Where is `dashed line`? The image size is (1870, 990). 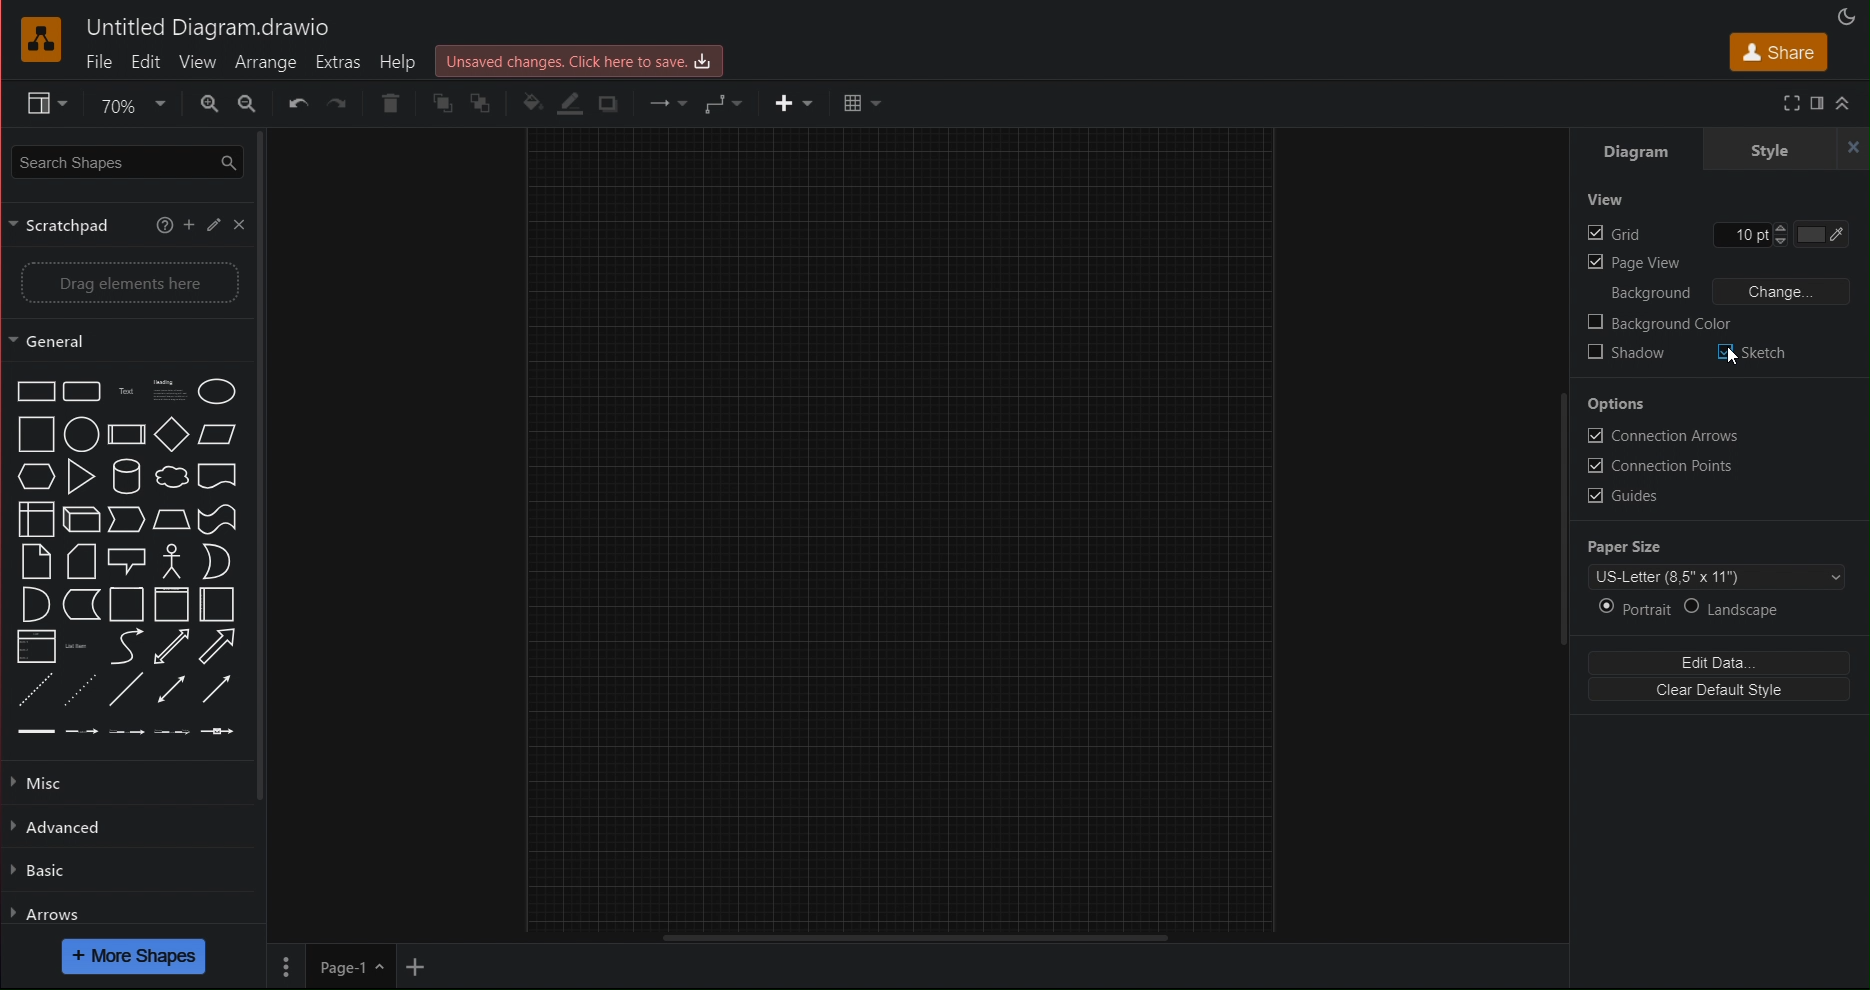 dashed line is located at coordinates (33, 692).